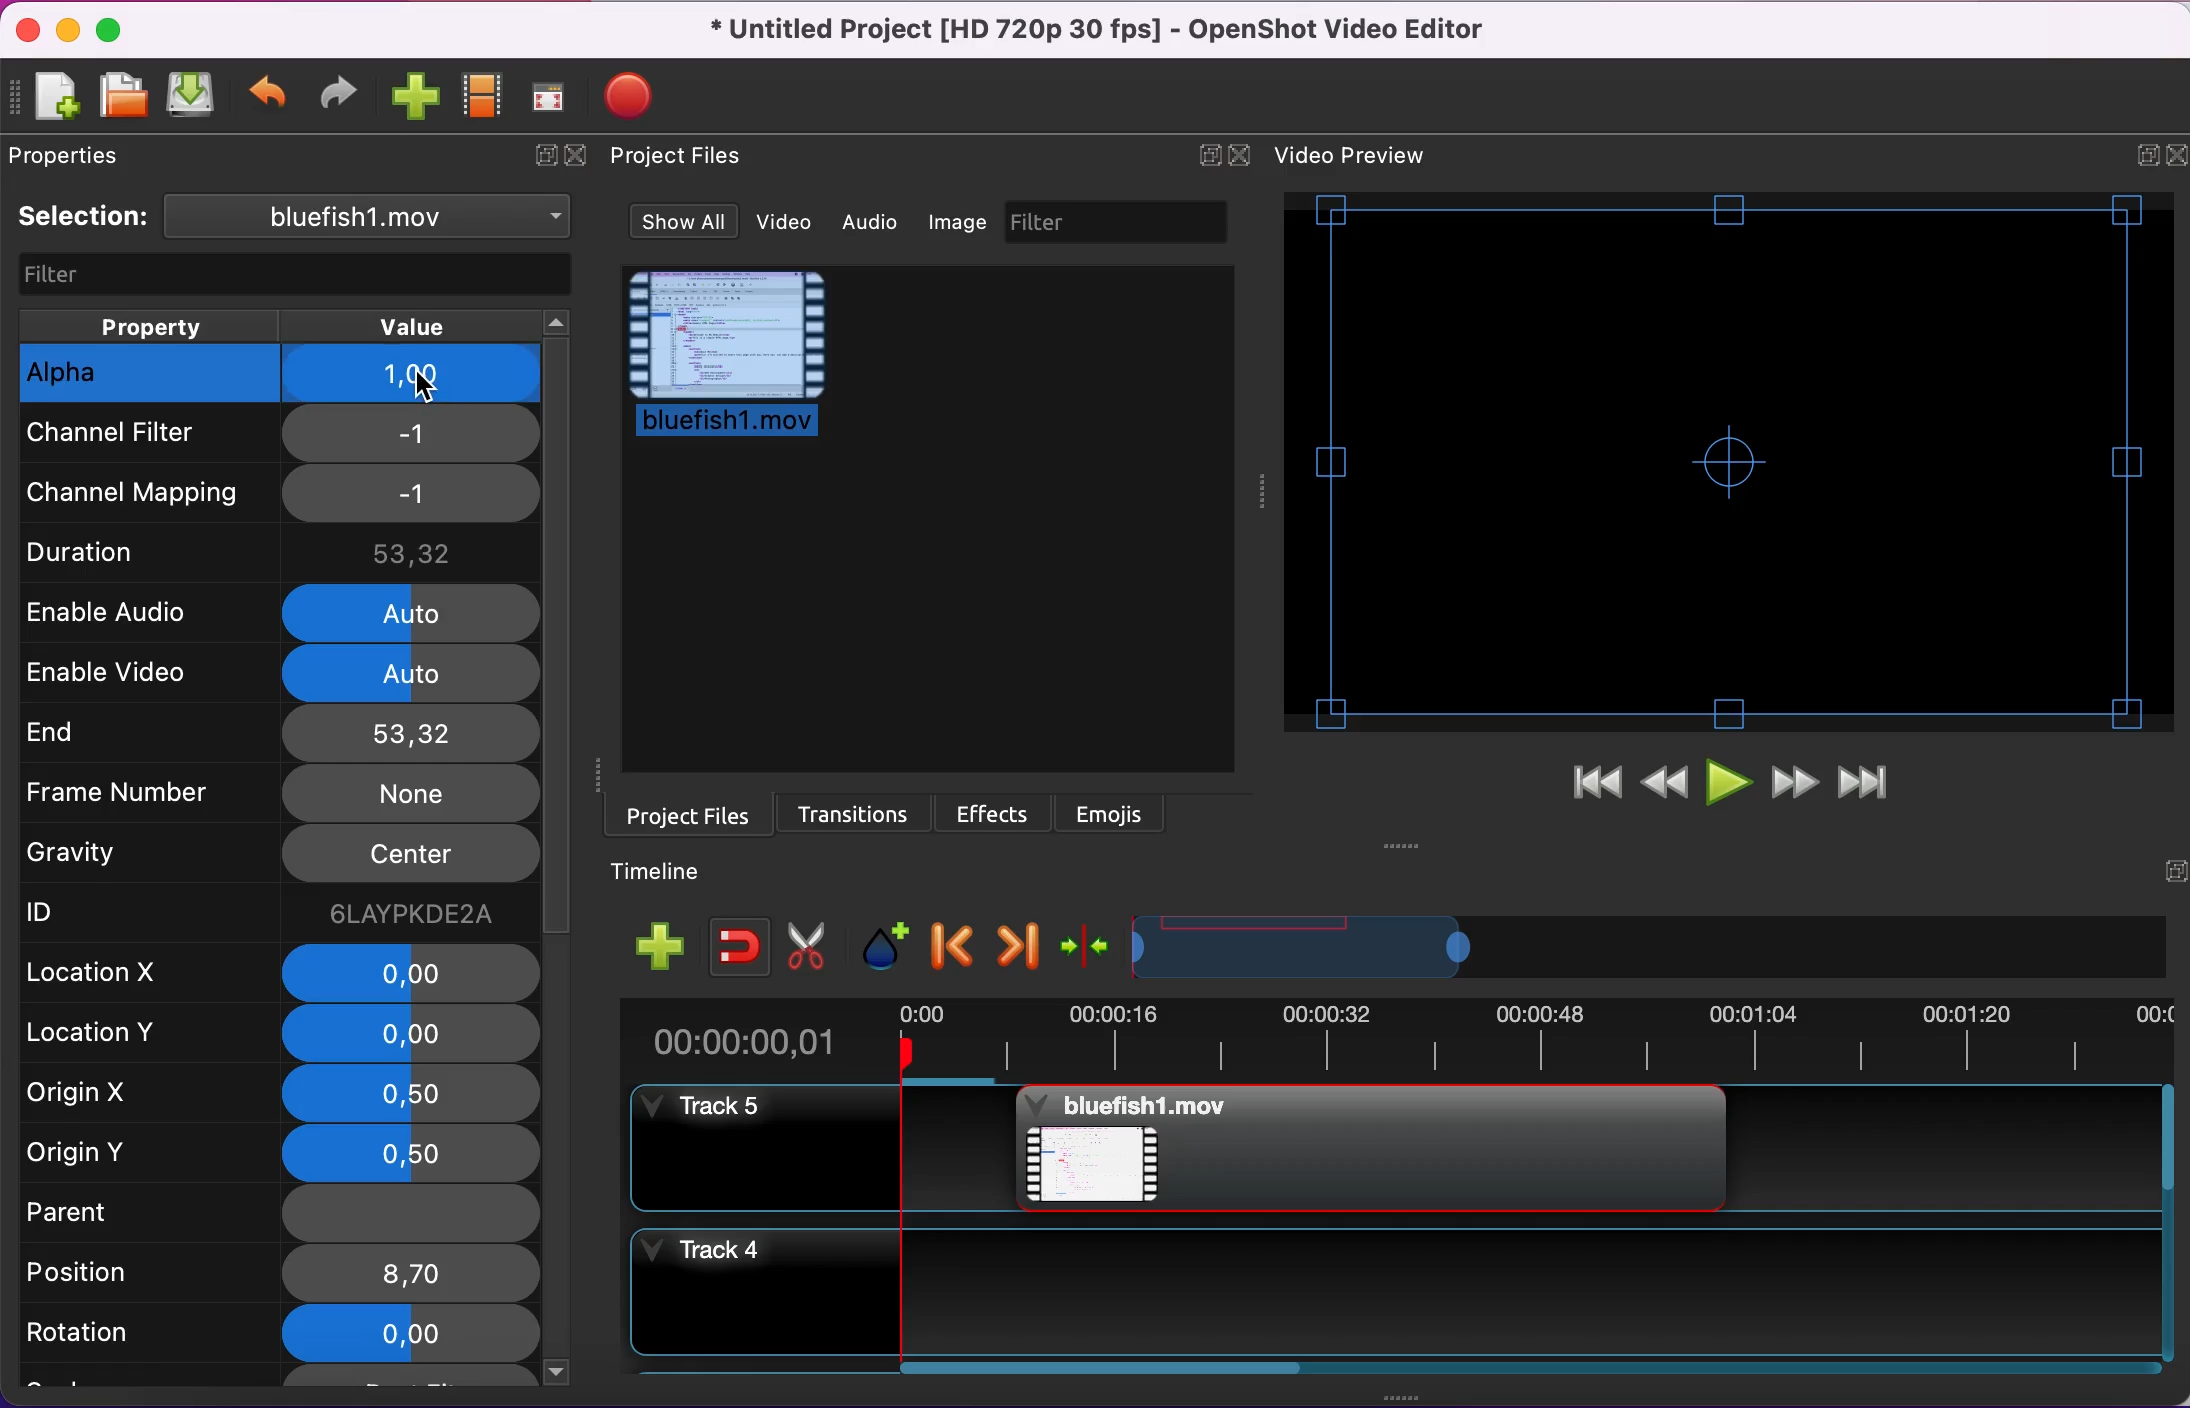  What do you see at coordinates (1122, 223) in the screenshot?
I see `filter` at bounding box center [1122, 223].